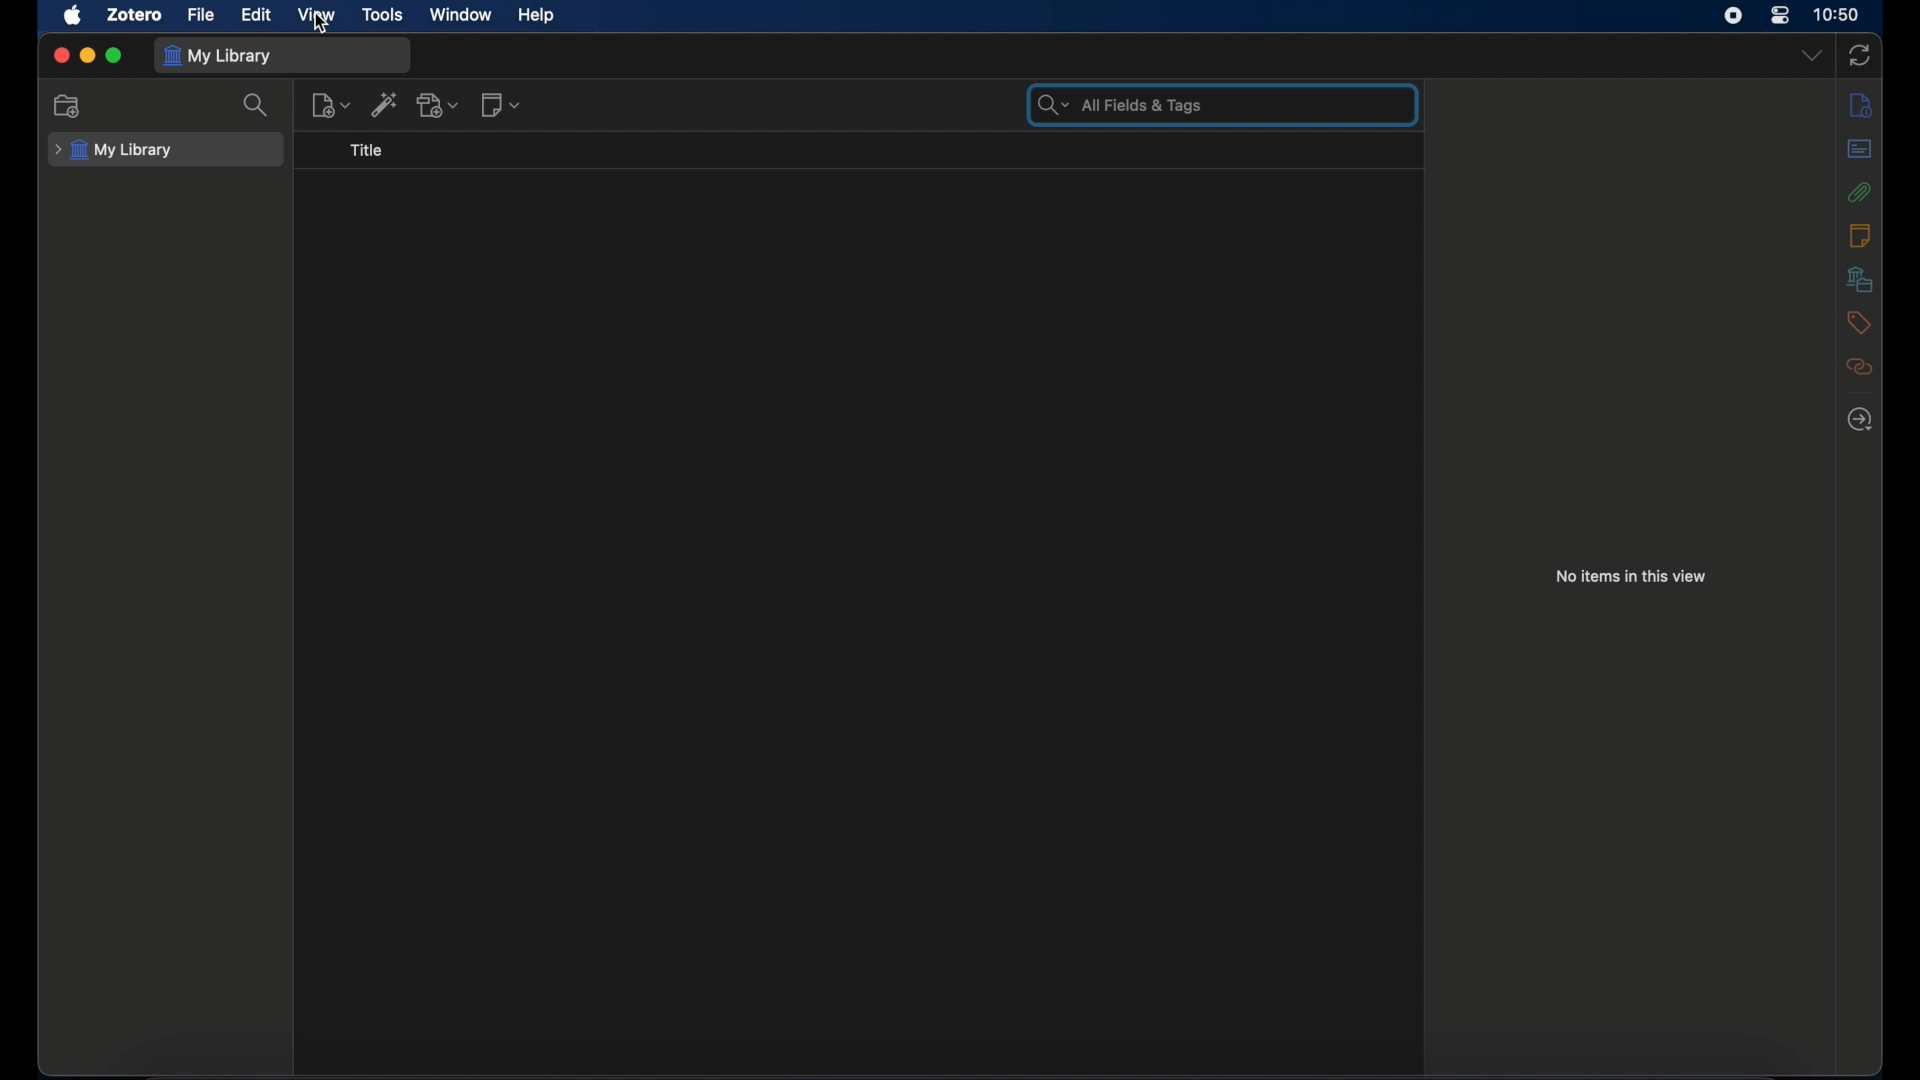 This screenshot has width=1920, height=1080. What do you see at coordinates (200, 15) in the screenshot?
I see `file` at bounding box center [200, 15].